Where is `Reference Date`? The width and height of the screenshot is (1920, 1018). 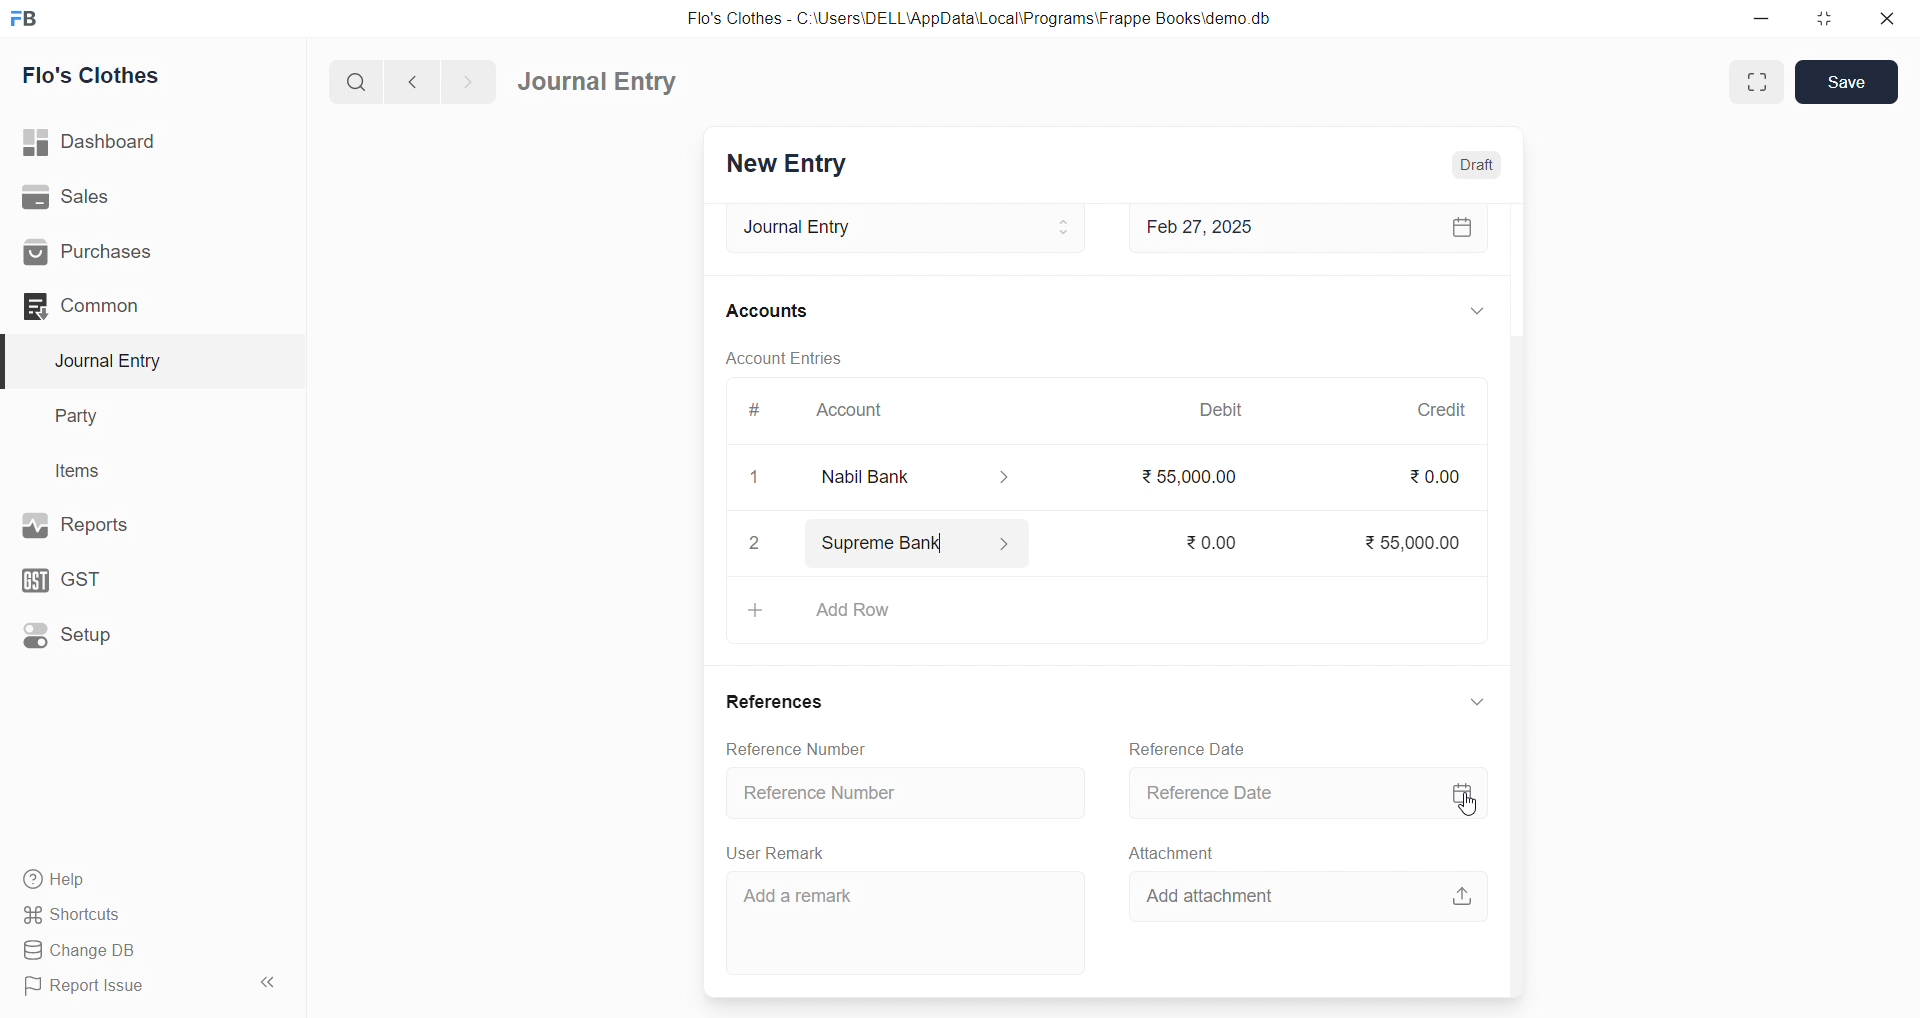
Reference Date is located at coordinates (1192, 747).